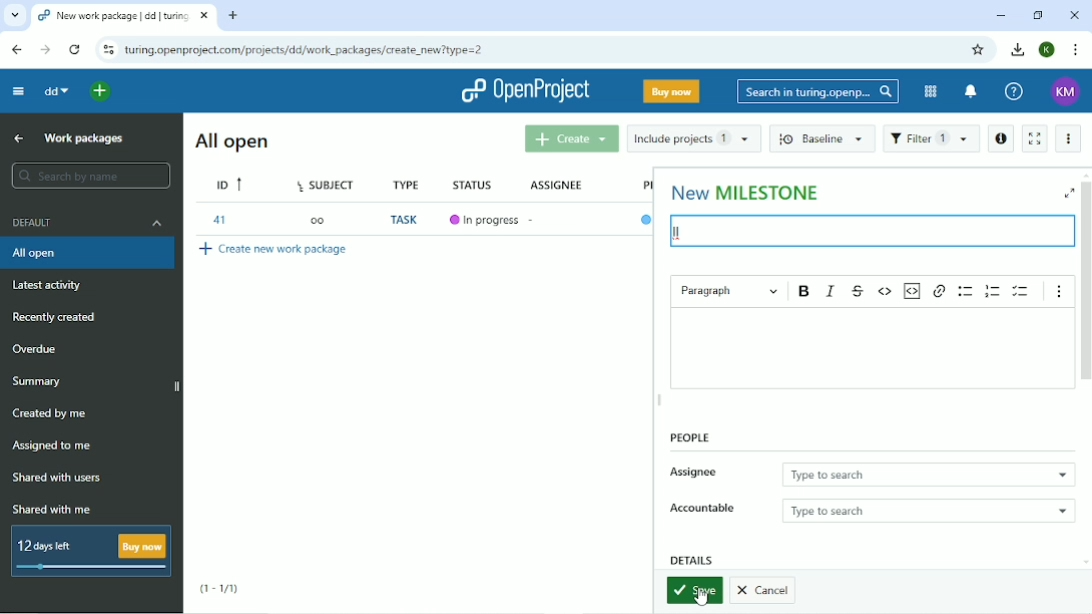  I want to click on Open quick add menu, so click(102, 92).